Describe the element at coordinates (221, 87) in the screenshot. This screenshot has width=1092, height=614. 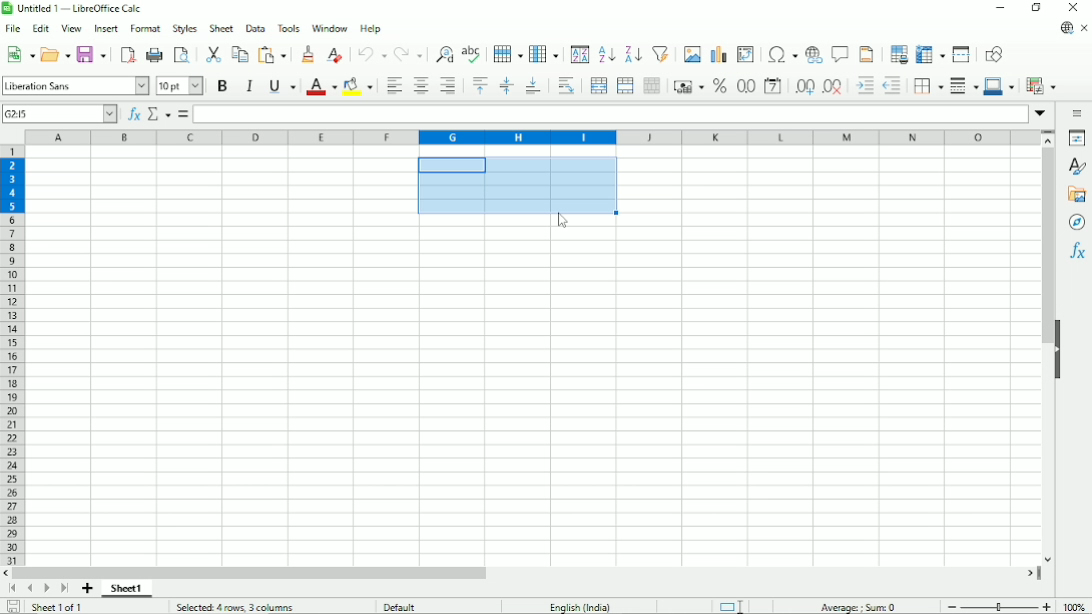
I see `Bold` at that location.